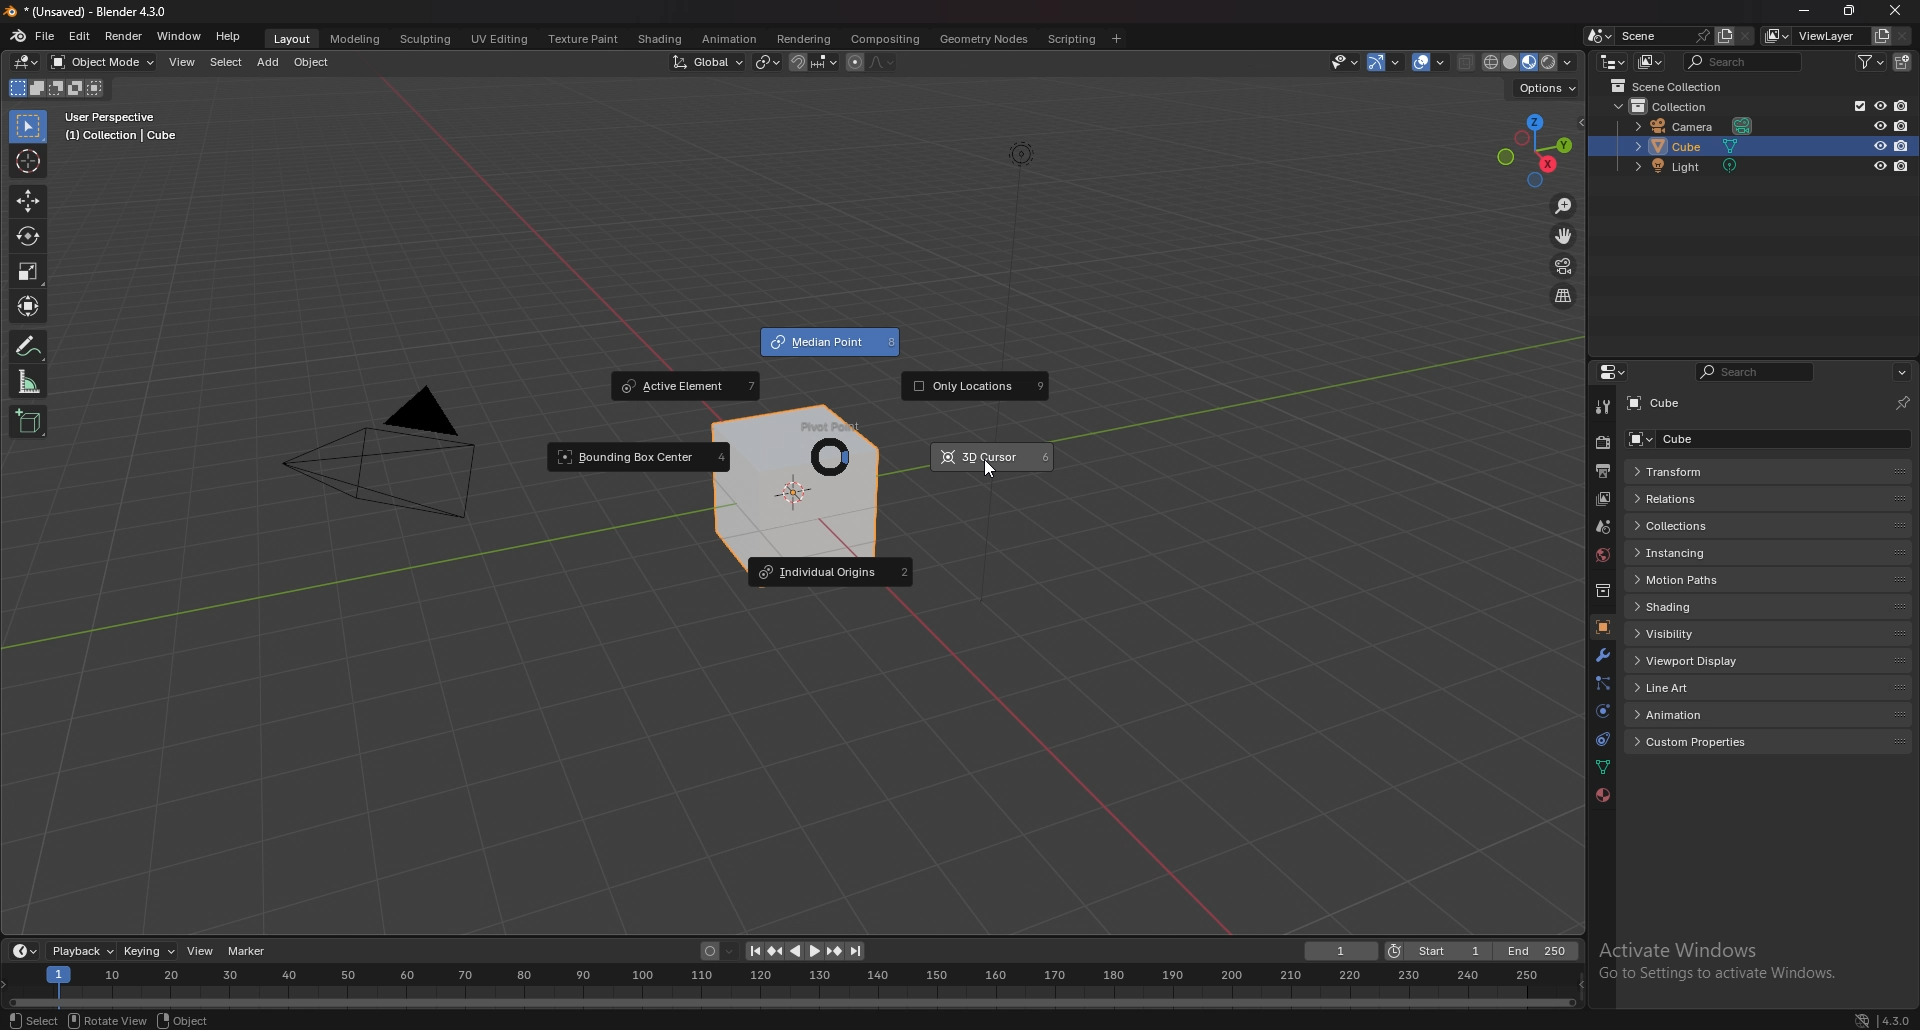  I want to click on animation, so click(1695, 714).